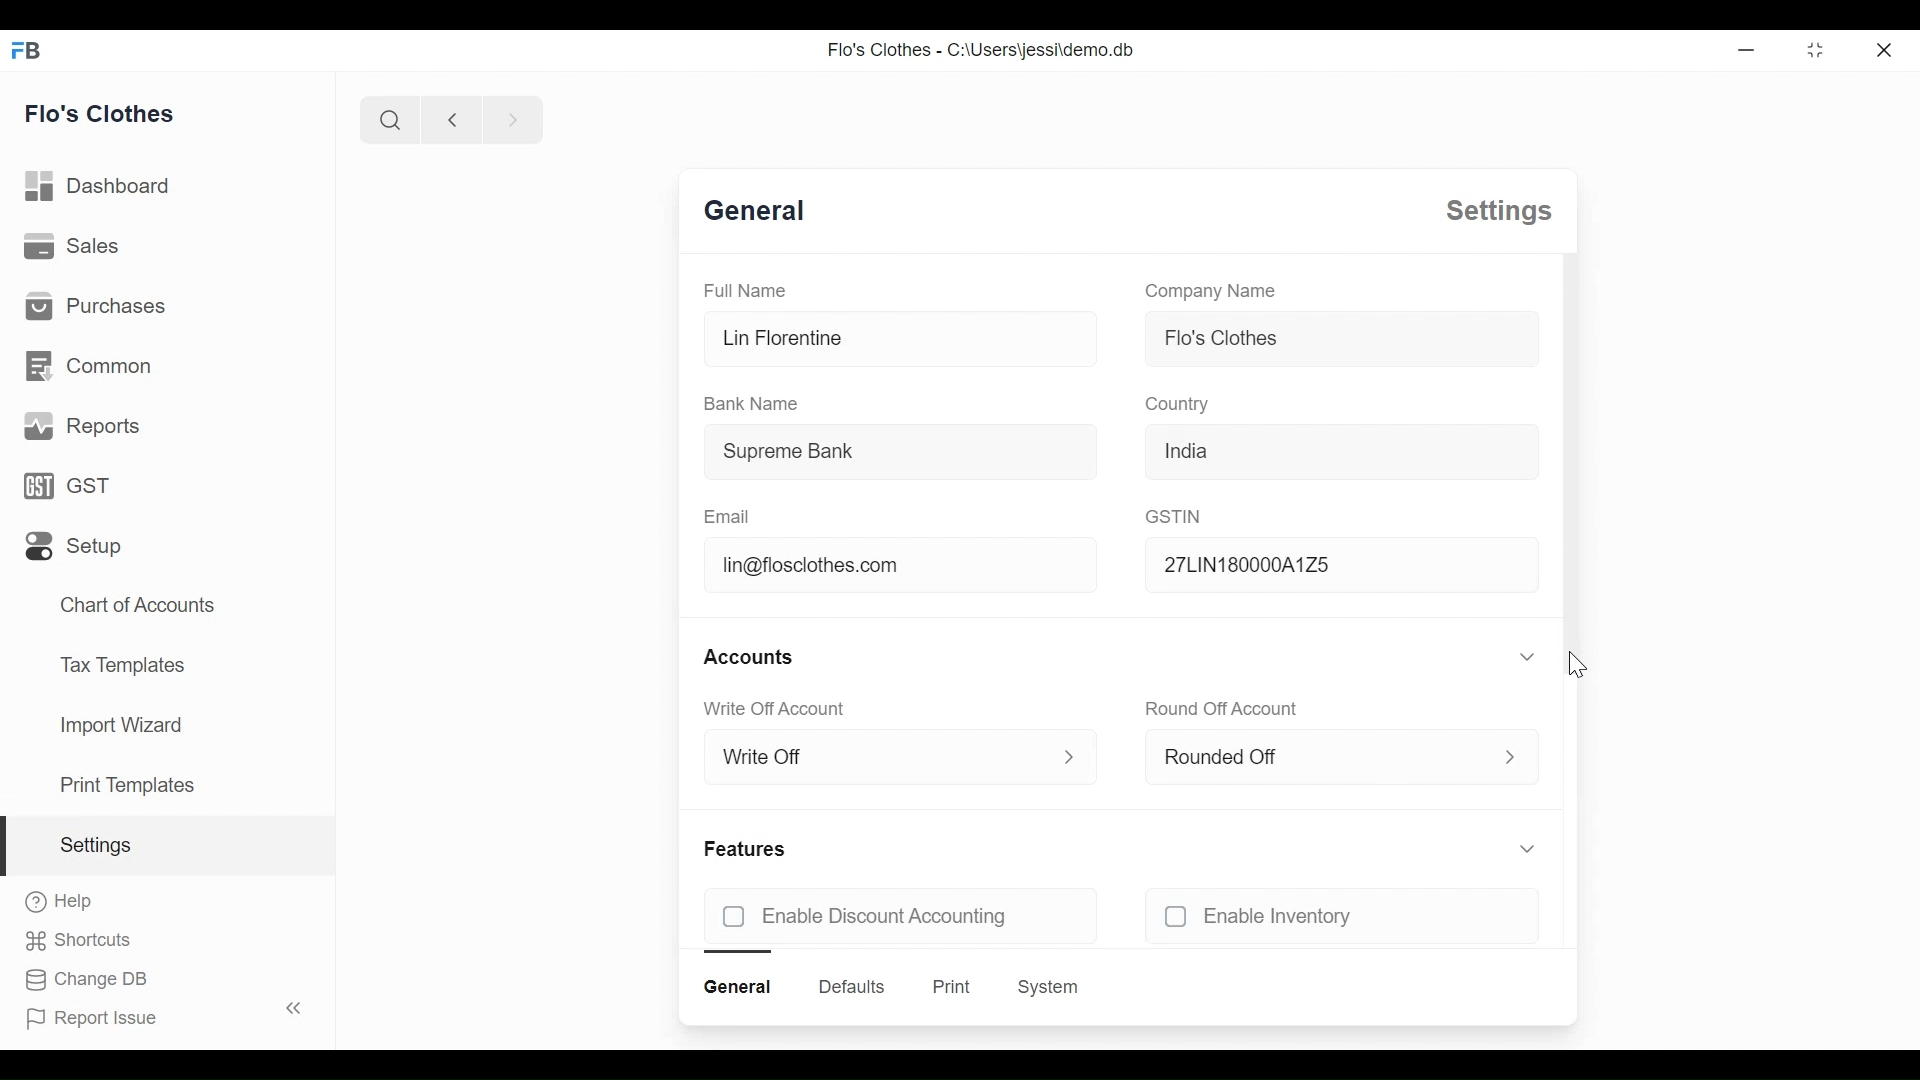 This screenshot has width=1920, height=1080. I want to click on Frappe Books Desktop icon, so click(32, 49).